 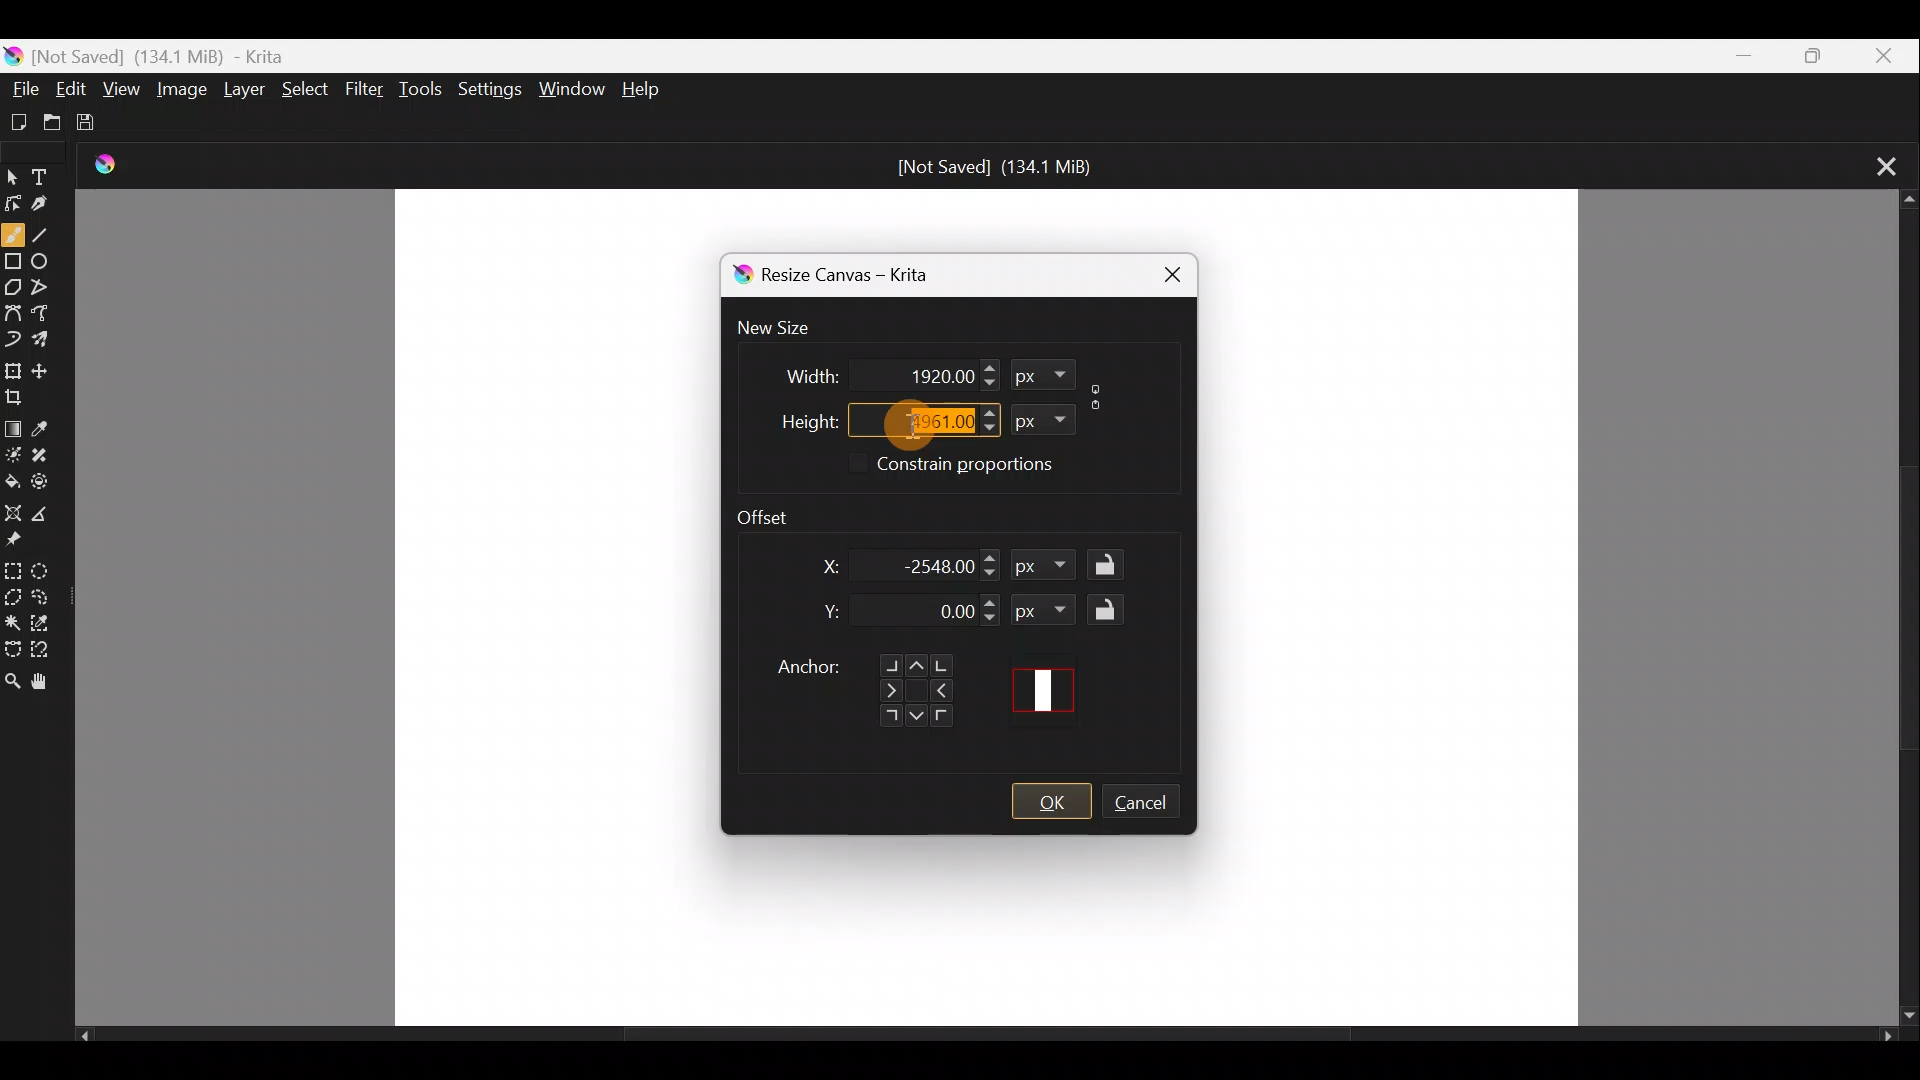 What do you see at coordinates (367, 95) in the screenshot?
I see `Filter` at bounding box center [367, 95].